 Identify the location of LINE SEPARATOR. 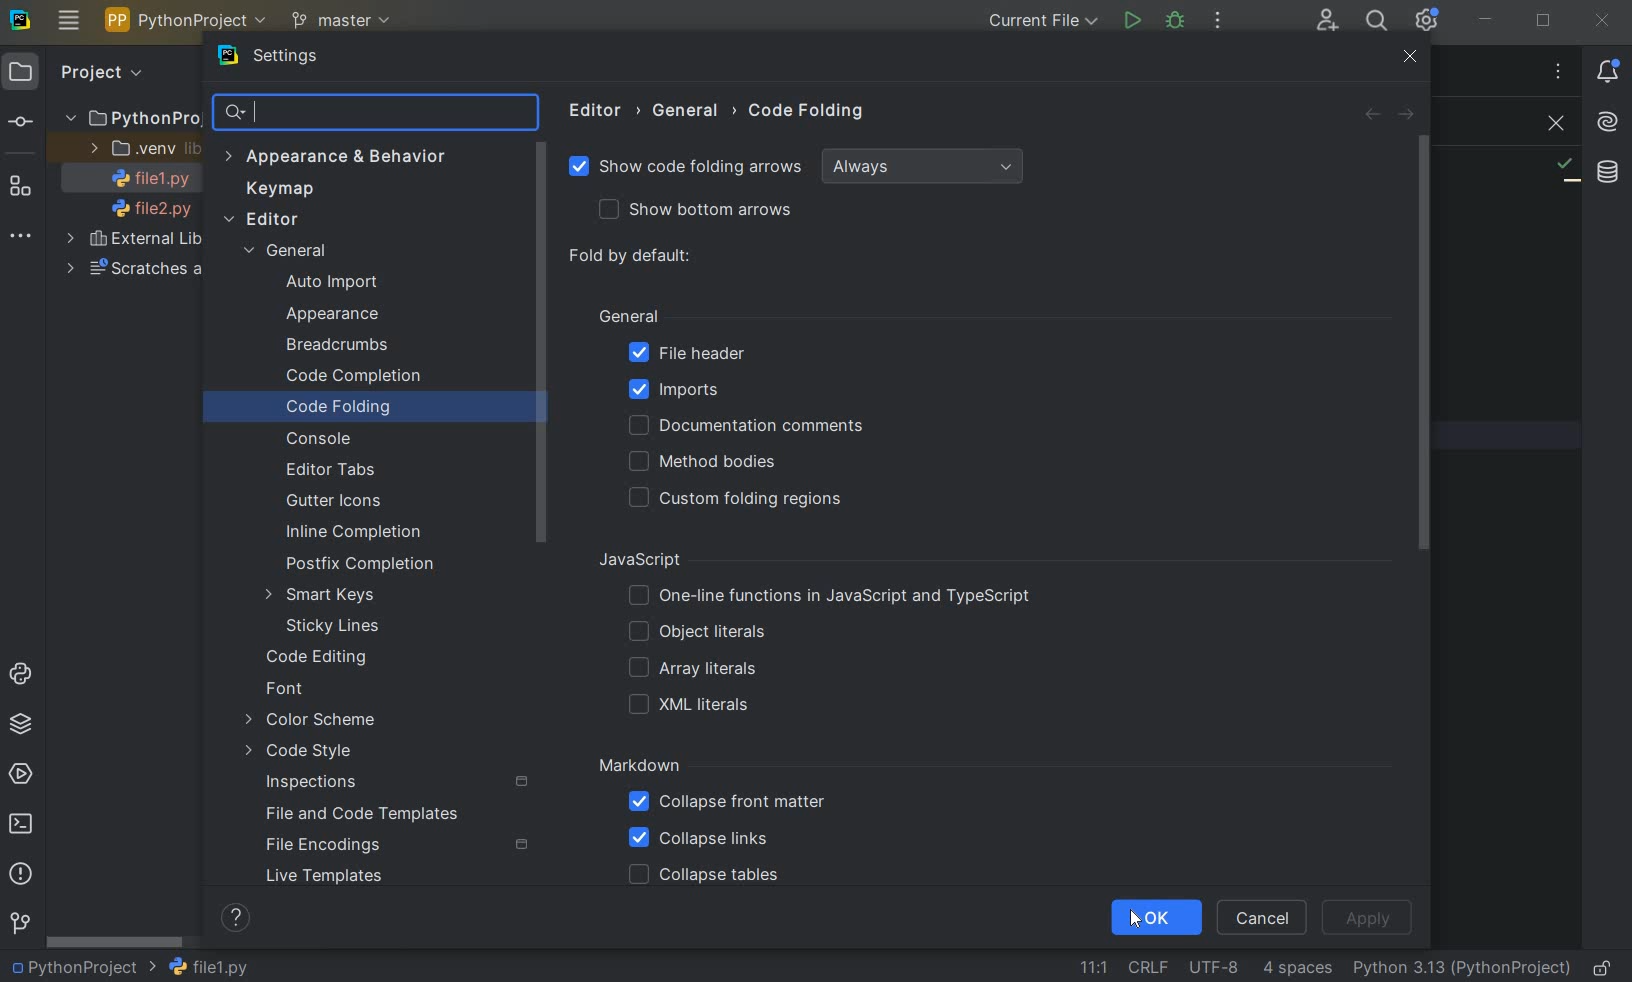
(1147, 966).